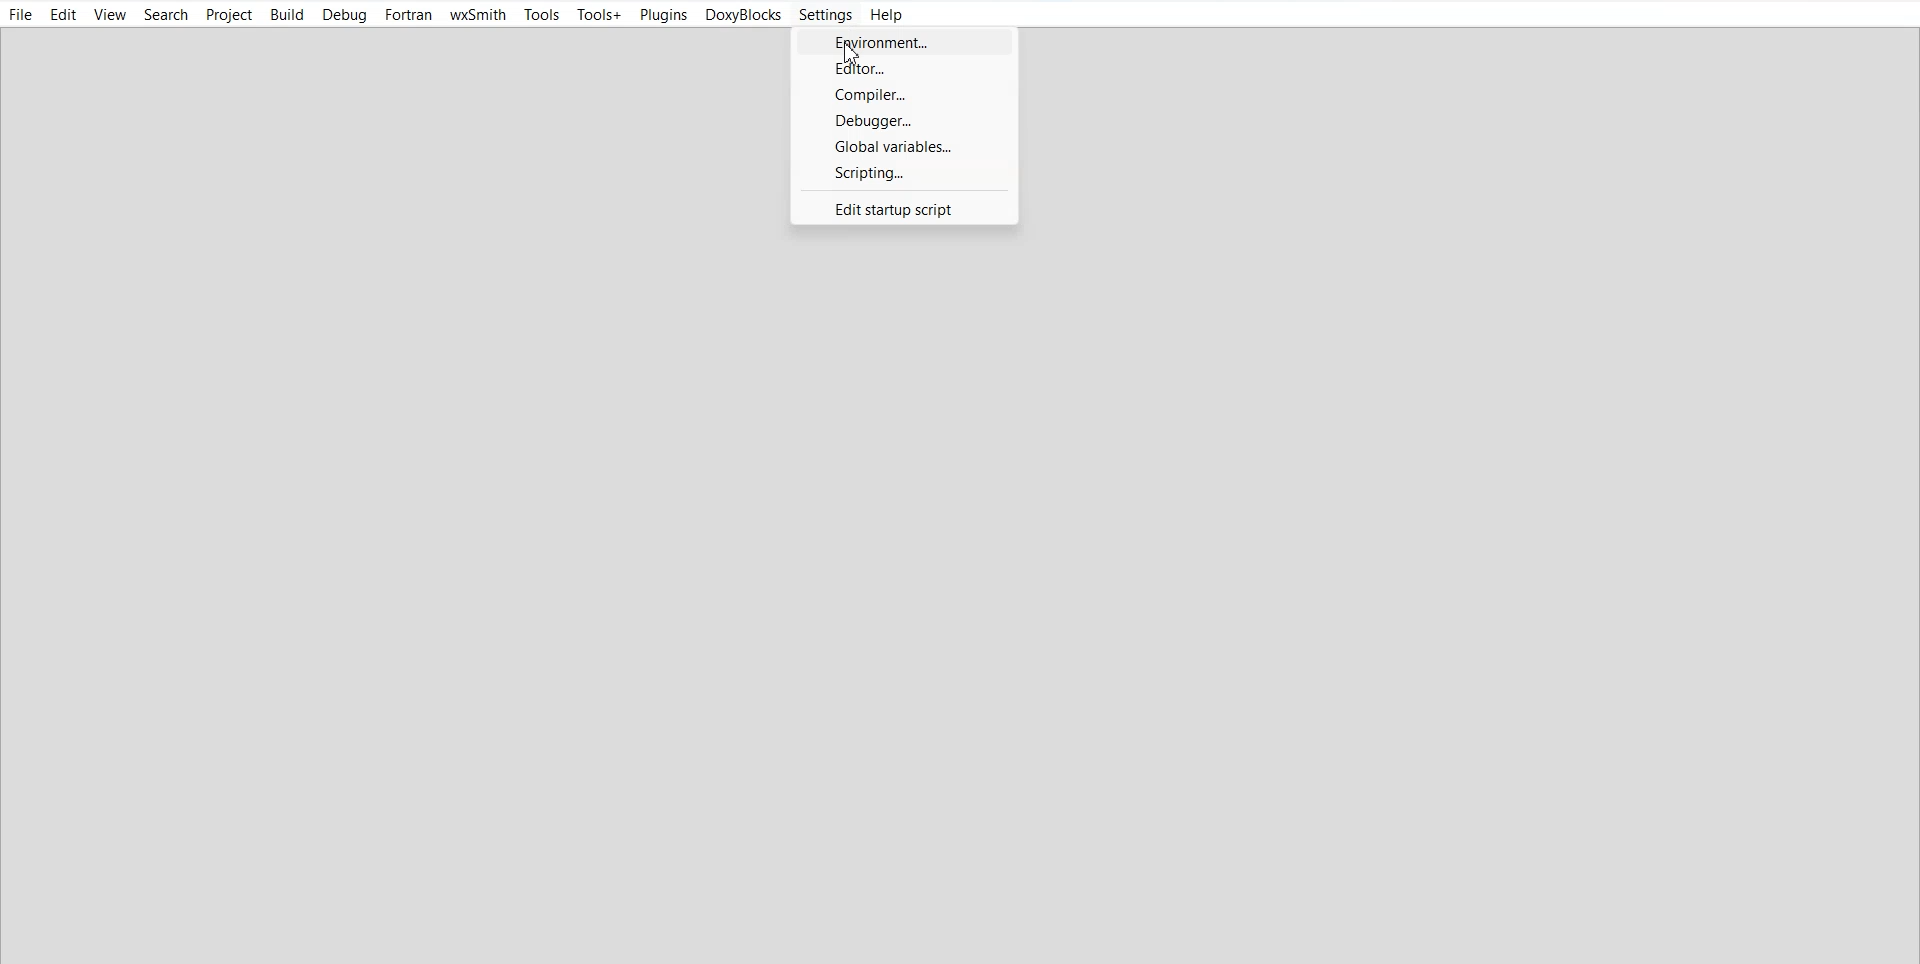 The image size is (1920, 964). I want to click on Tools+, so click(599, 15).